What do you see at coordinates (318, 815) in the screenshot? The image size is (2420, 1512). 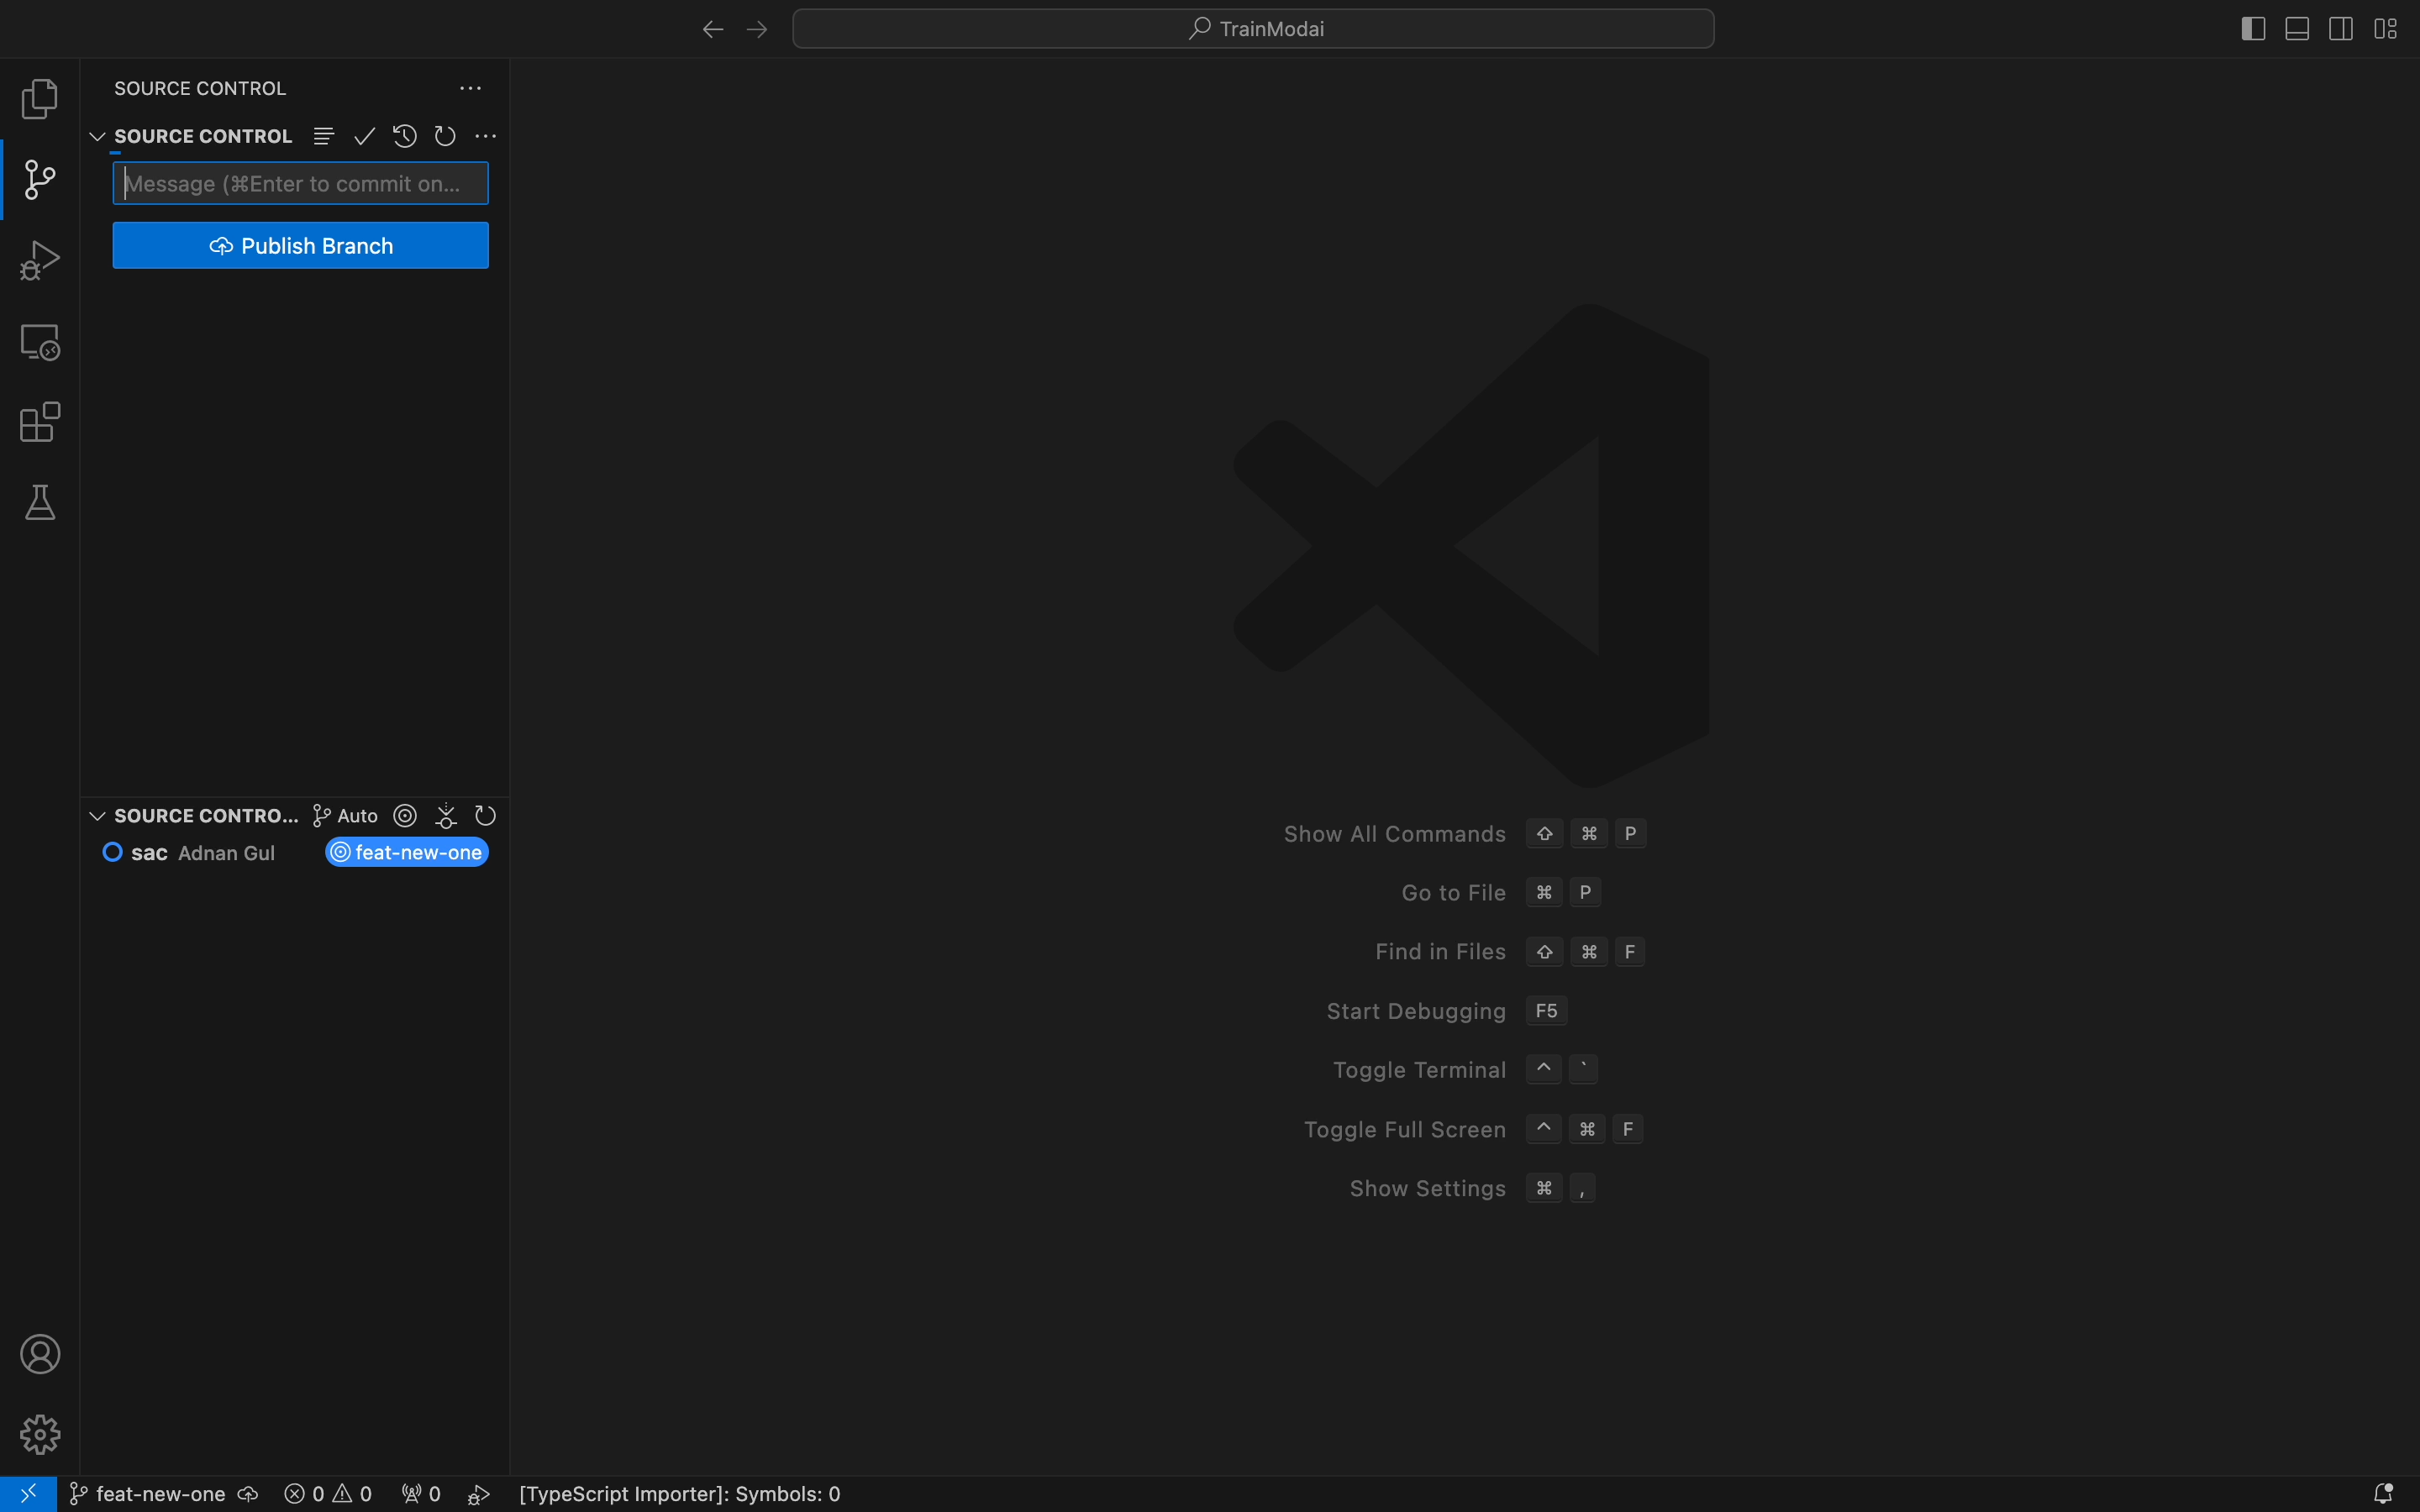 I see `graph` at bounding box center [318, 815].